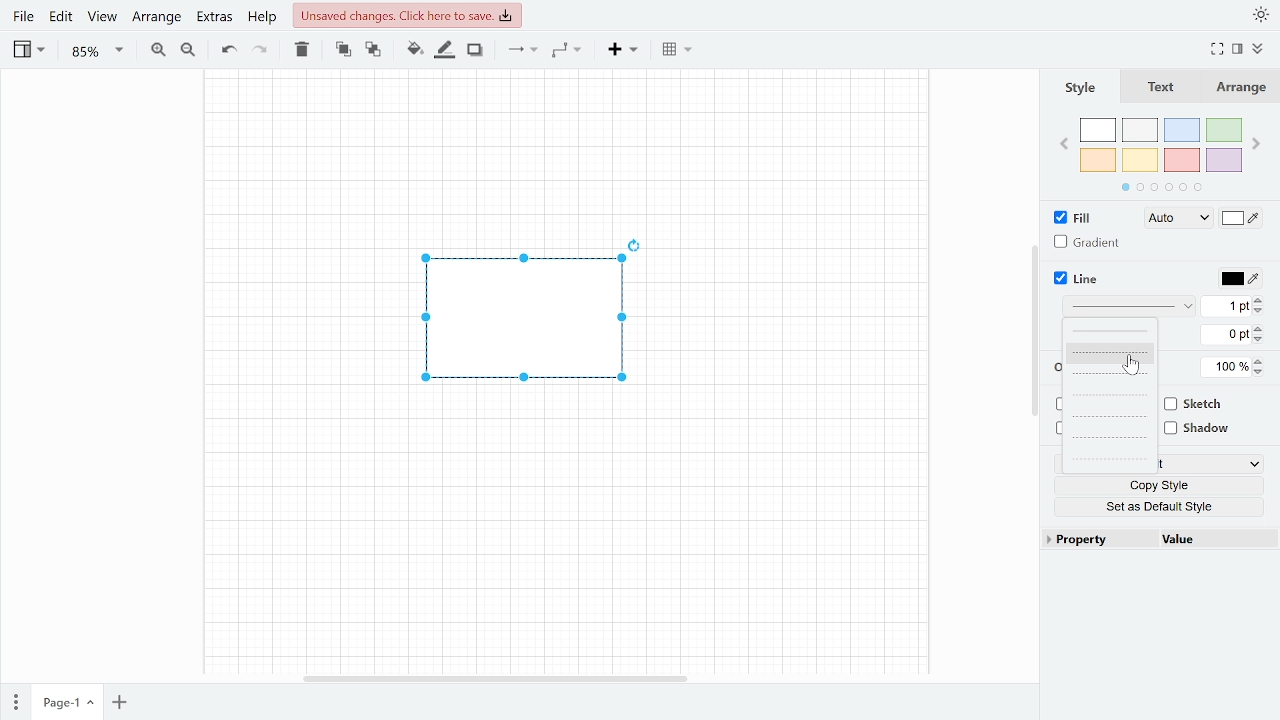  Describe the element at coordinates (1260, 299) in the screenshot. I see `Increase linewidth` at that location.